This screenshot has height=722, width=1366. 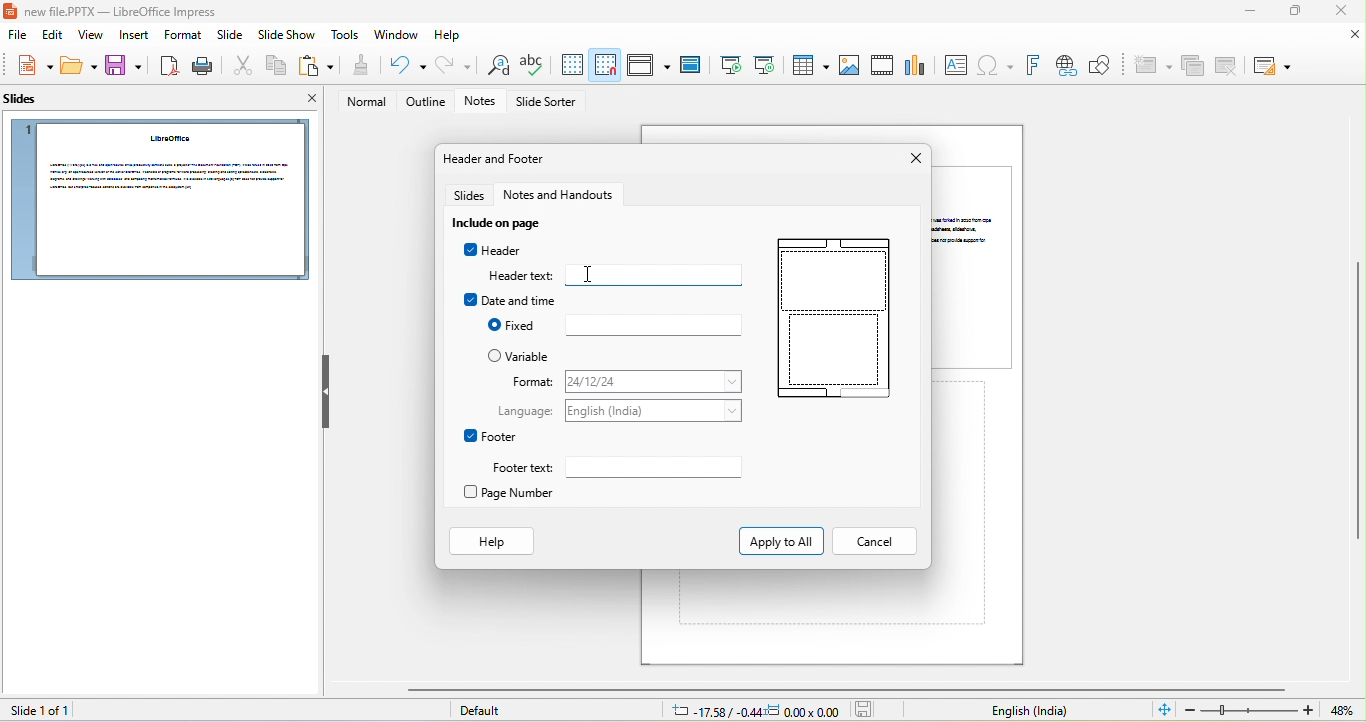 What do you see at coordinates (487, 712) in the screenshot?
I see `default` at bounding box center [487, 712].